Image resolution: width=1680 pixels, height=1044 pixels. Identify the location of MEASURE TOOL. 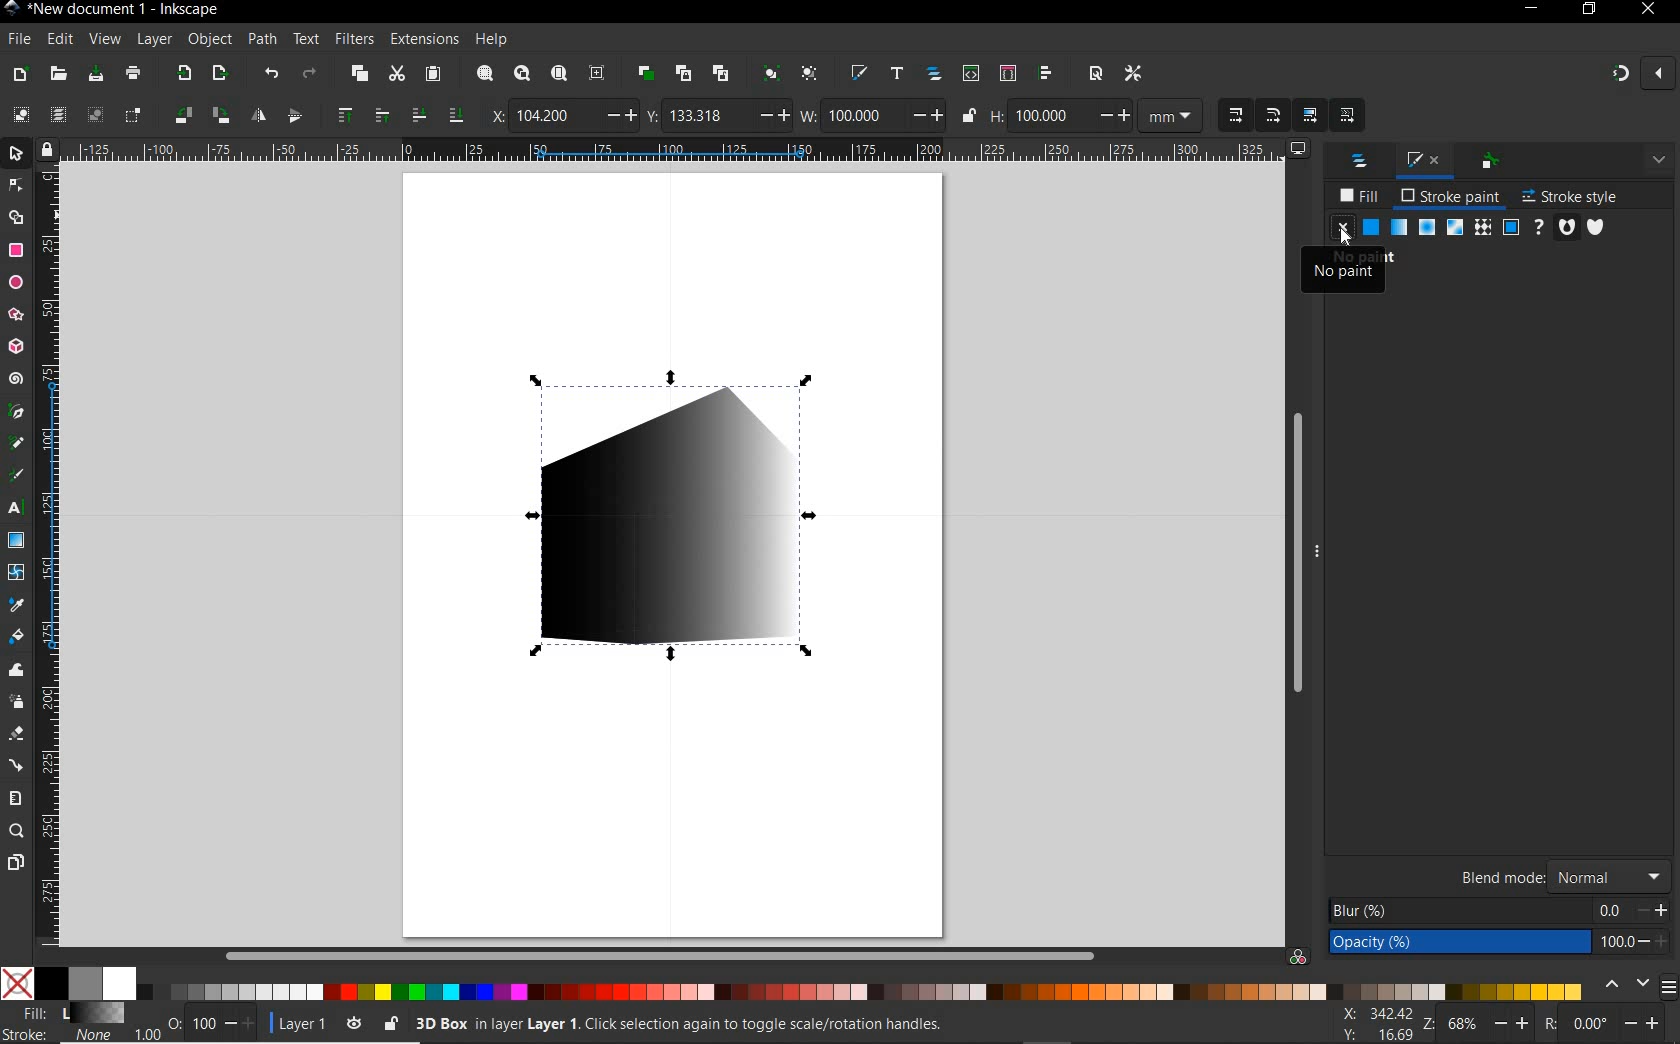
(16, 797).